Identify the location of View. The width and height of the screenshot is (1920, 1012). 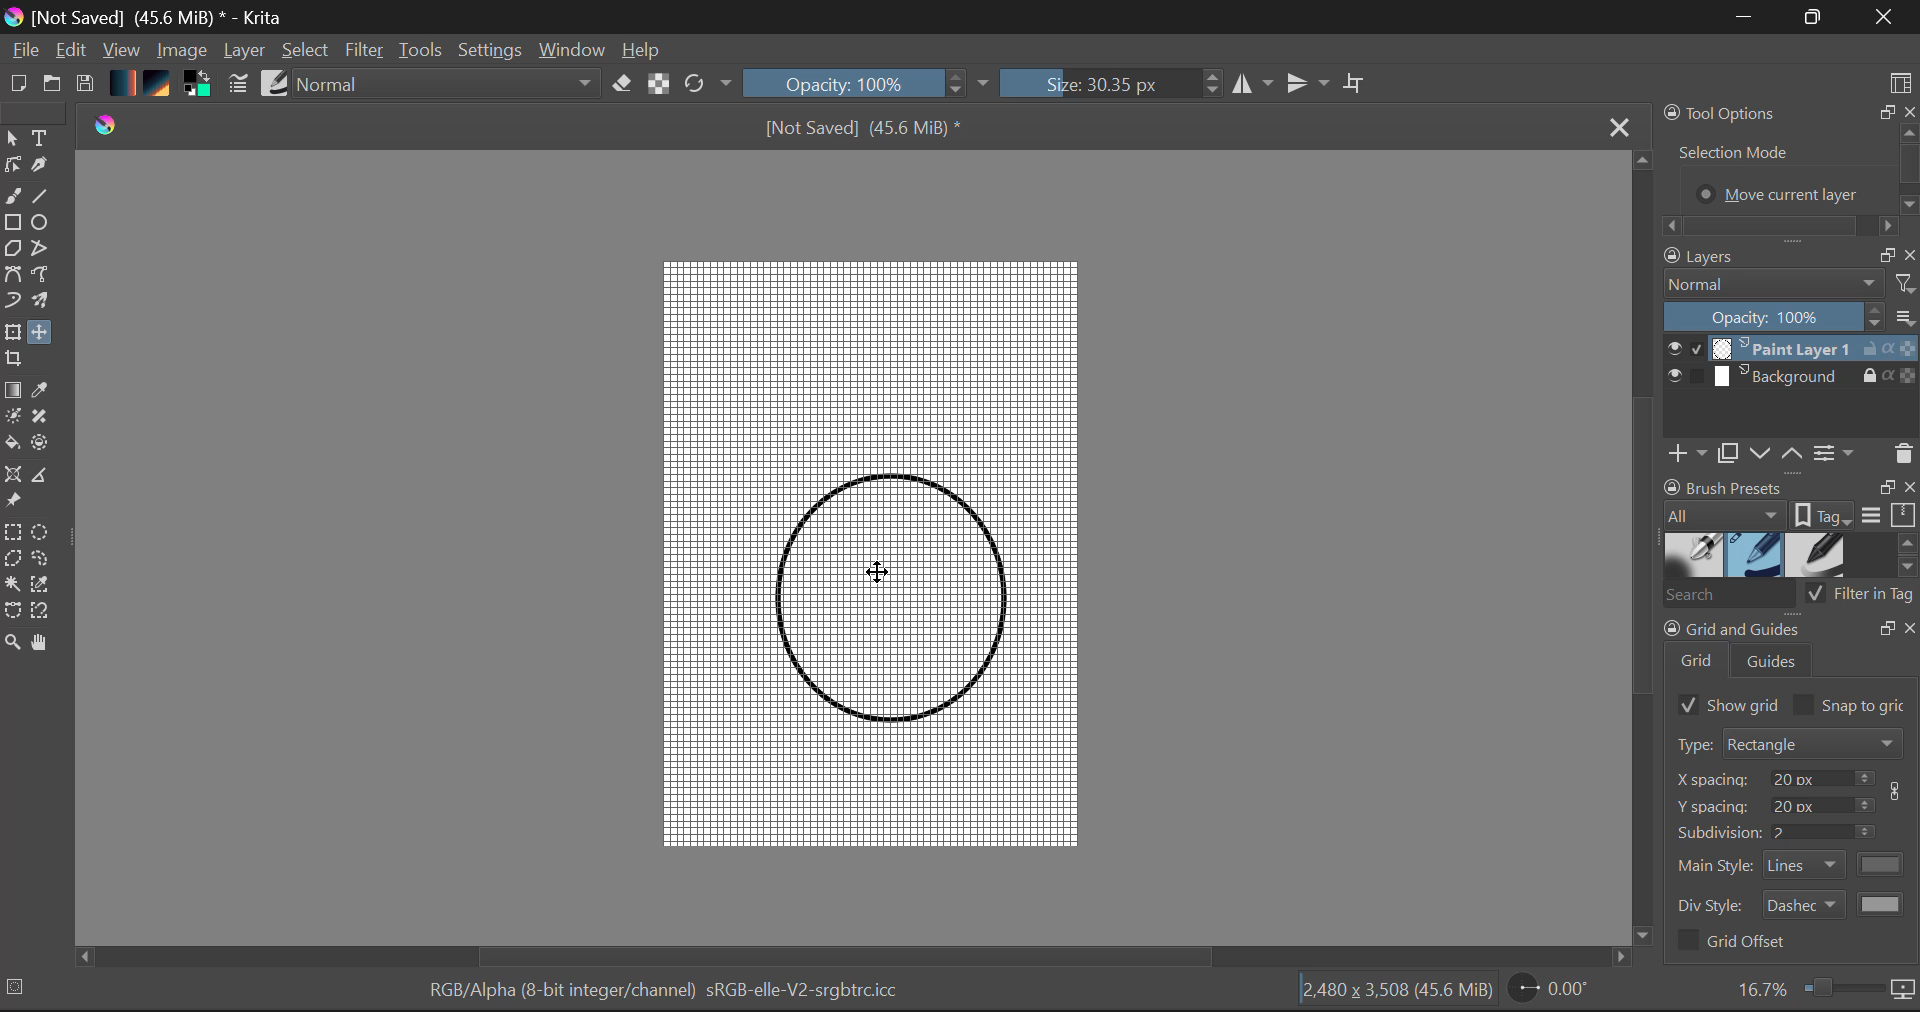
(122, 50).